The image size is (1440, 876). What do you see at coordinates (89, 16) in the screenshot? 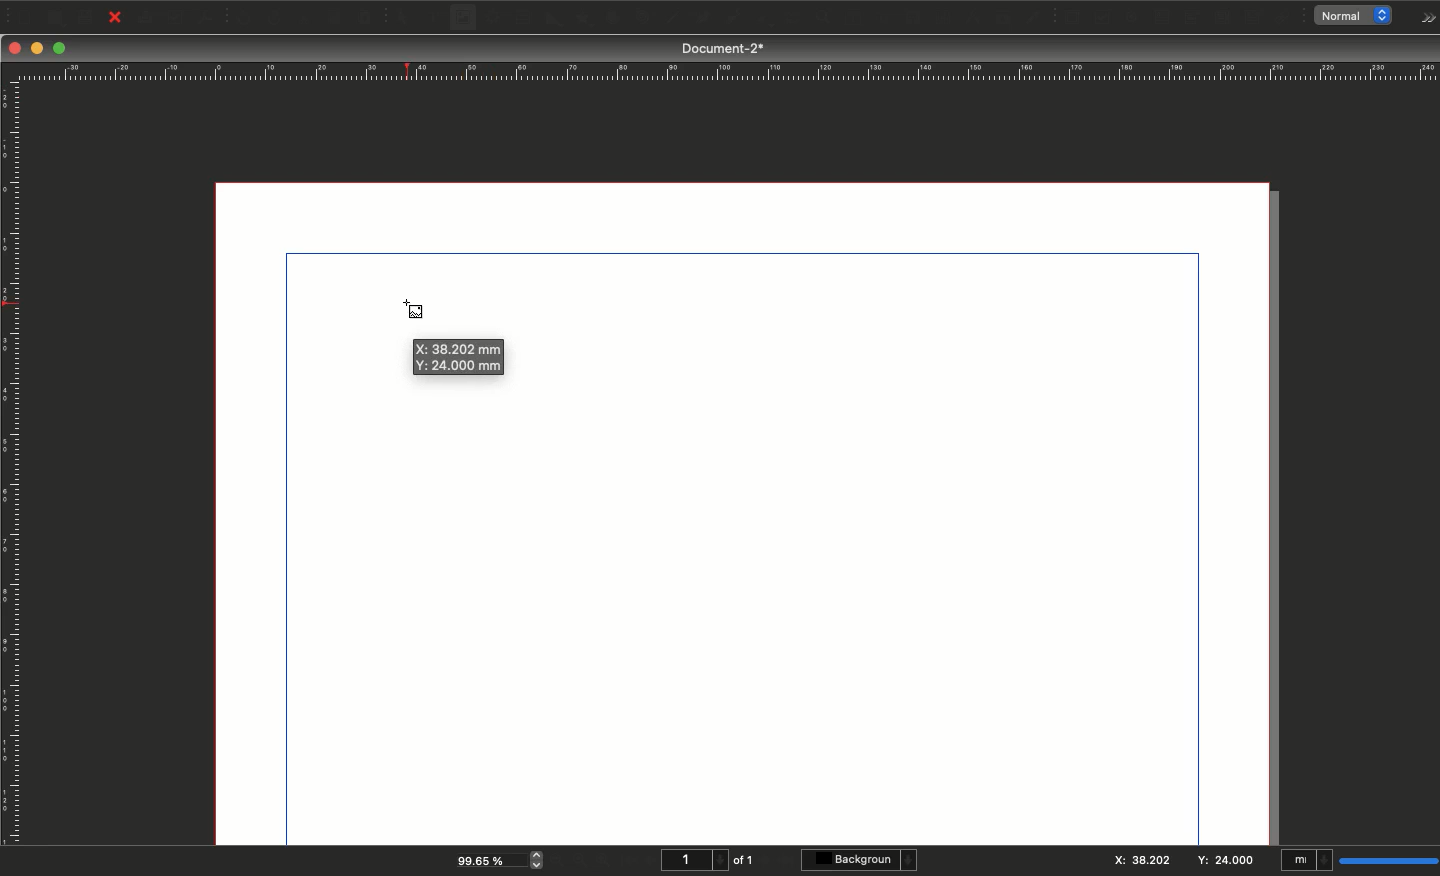
I see `Save` at bounding box center [89, 16].